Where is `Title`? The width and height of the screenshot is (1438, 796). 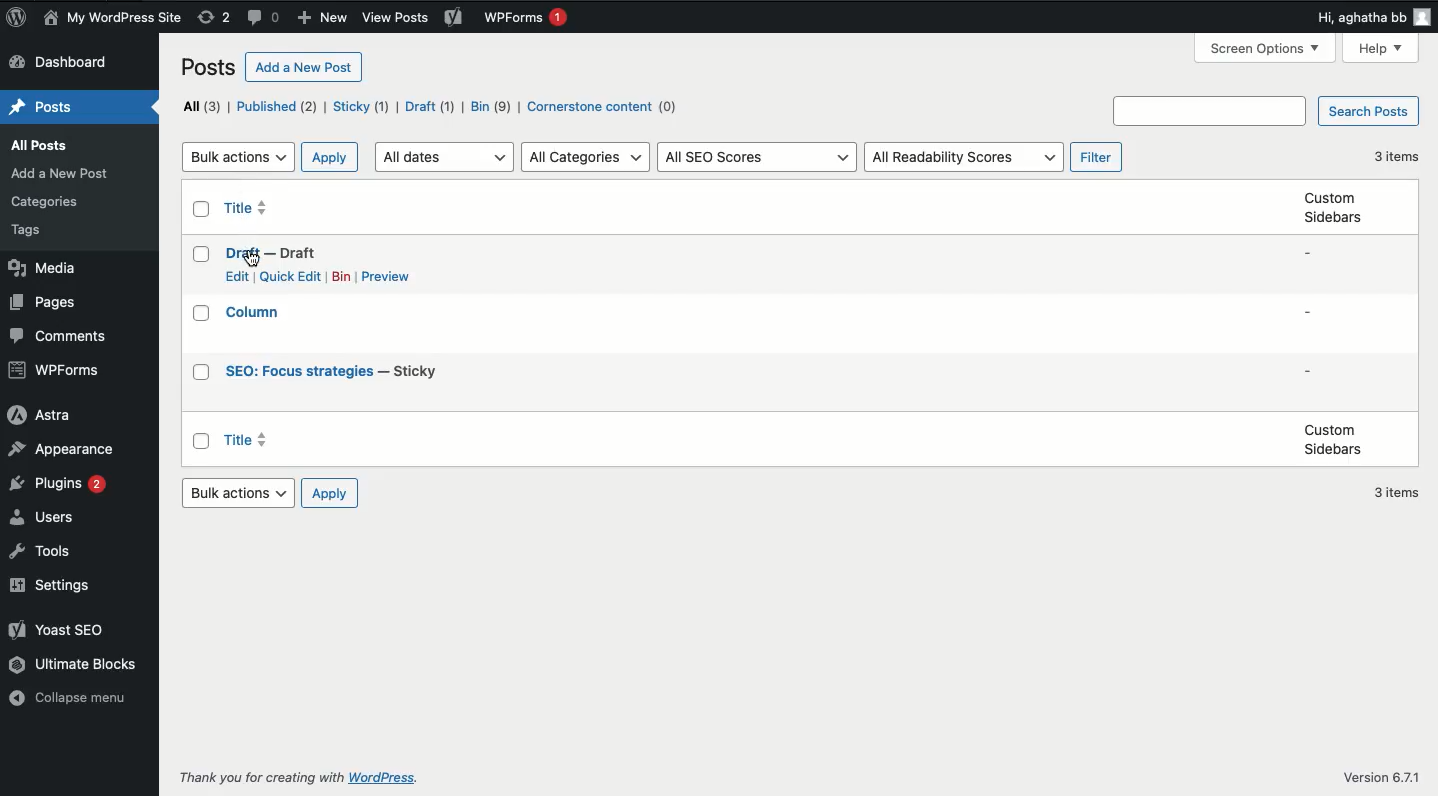
Title is located at coordinates (251, 208).